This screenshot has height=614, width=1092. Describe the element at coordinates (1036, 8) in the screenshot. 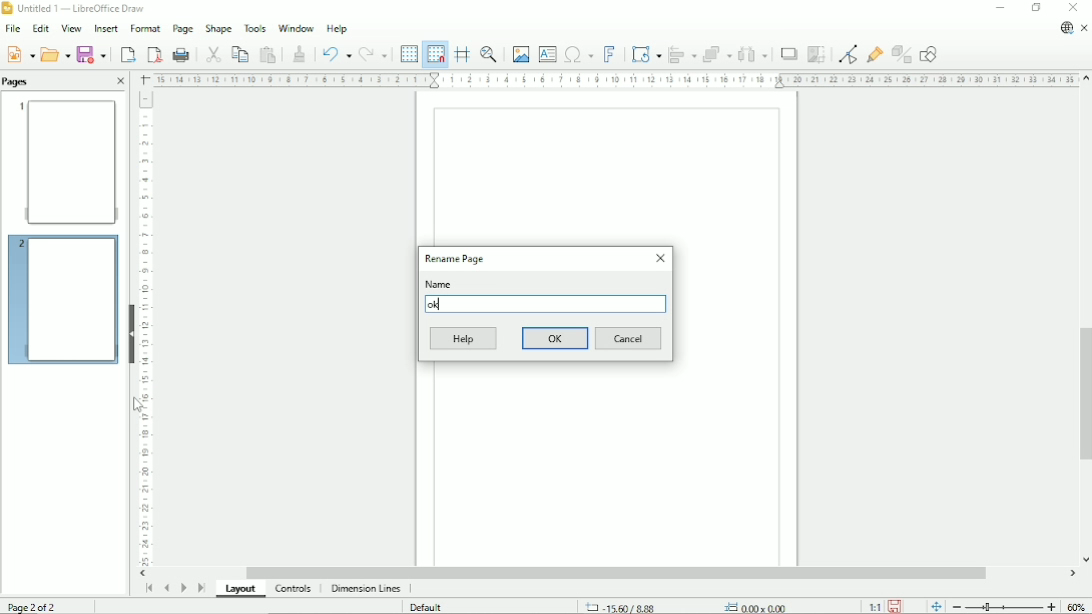

I see `Restore down` at that location.